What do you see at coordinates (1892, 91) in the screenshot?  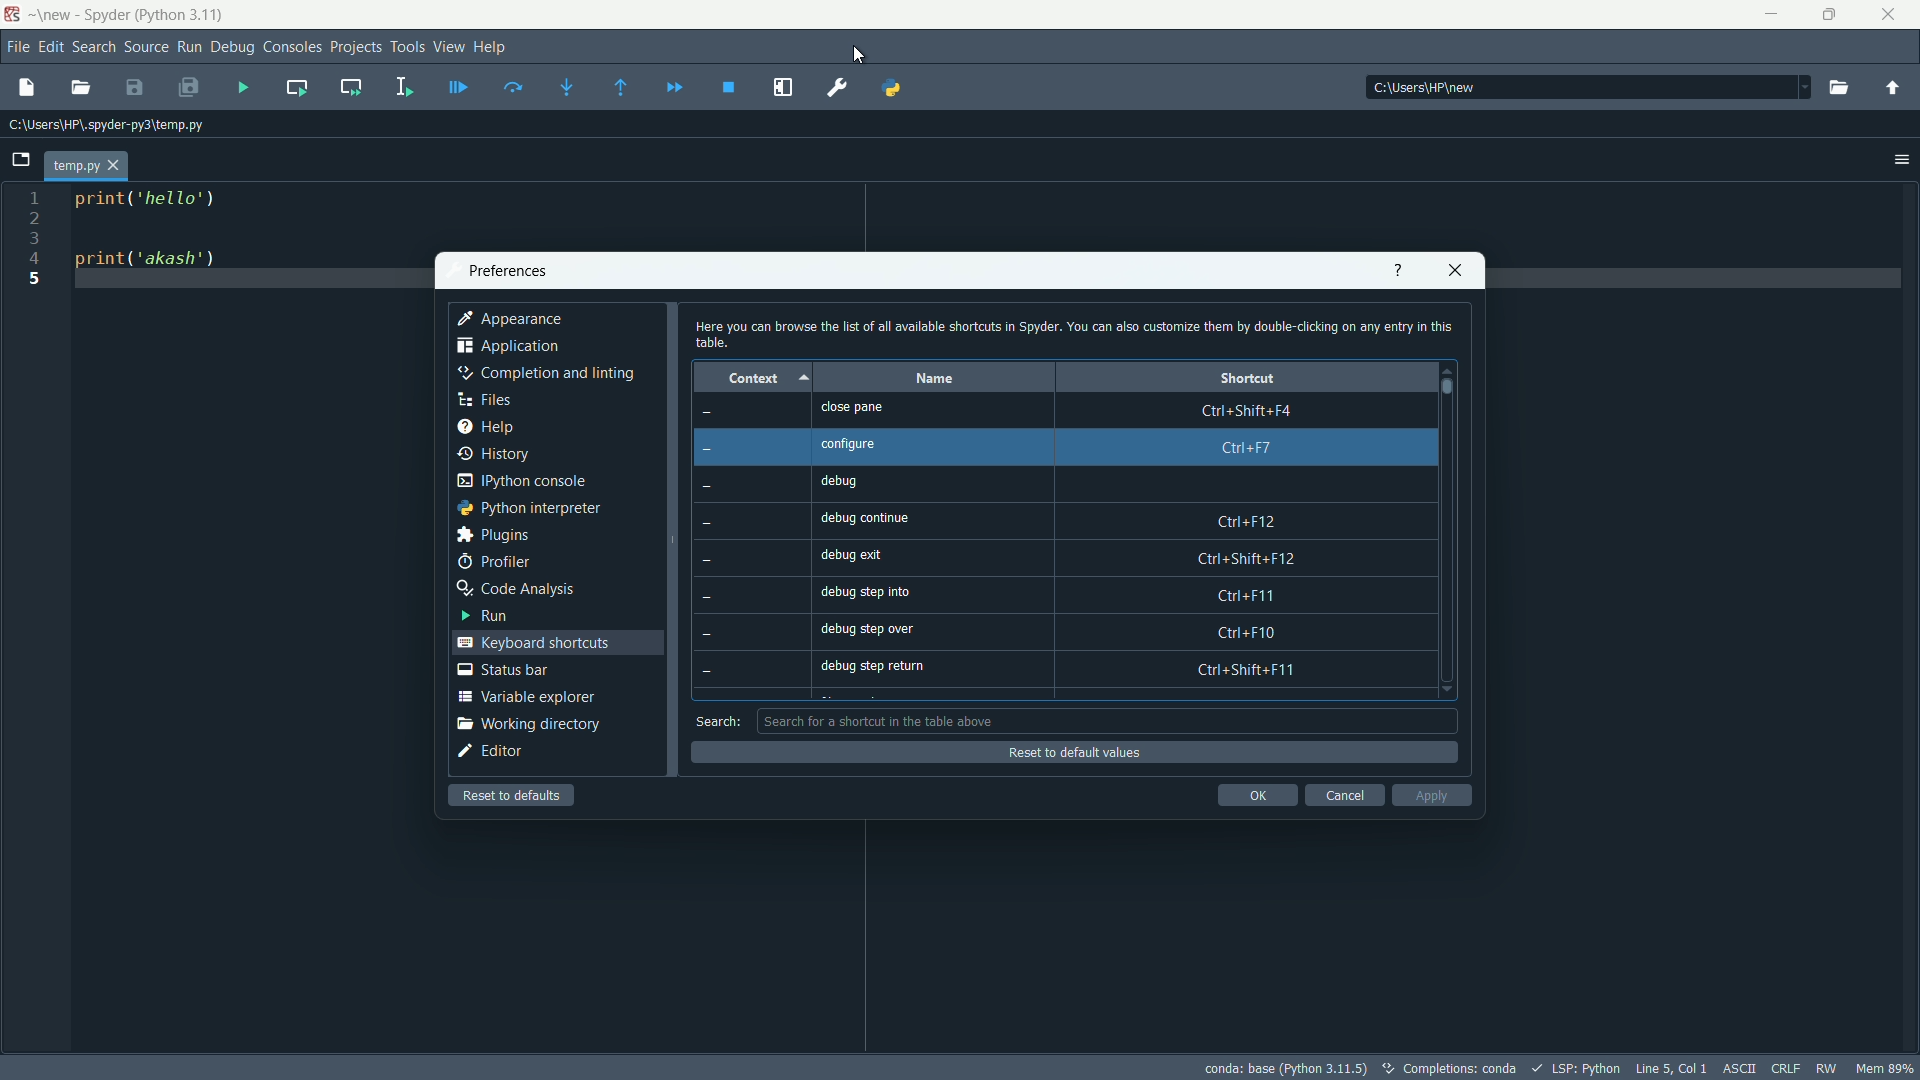 I see `parent directory` at bounding box center [1892, 91].